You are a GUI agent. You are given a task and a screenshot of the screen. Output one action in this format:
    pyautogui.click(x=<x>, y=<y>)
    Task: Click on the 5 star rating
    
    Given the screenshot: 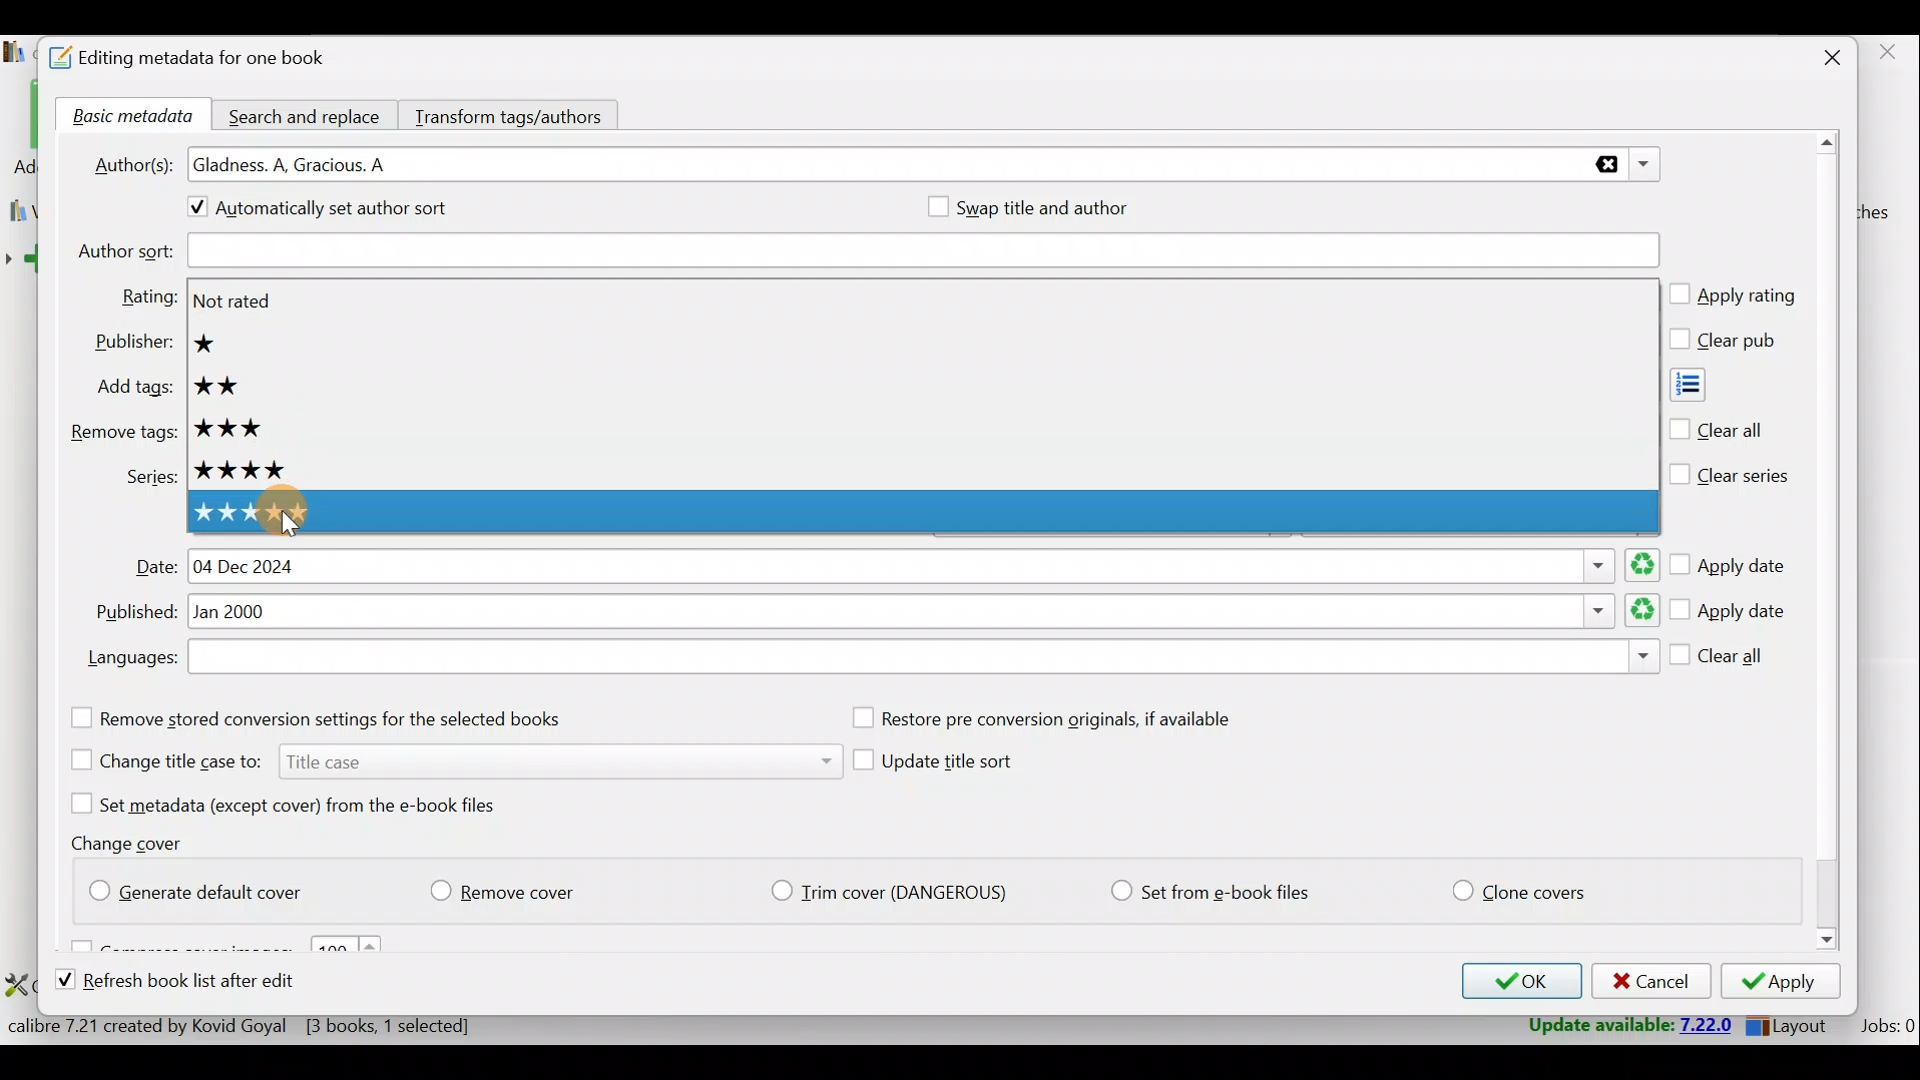 What is the action you would take?
    pyautogui.click(x=272, y=512)
    